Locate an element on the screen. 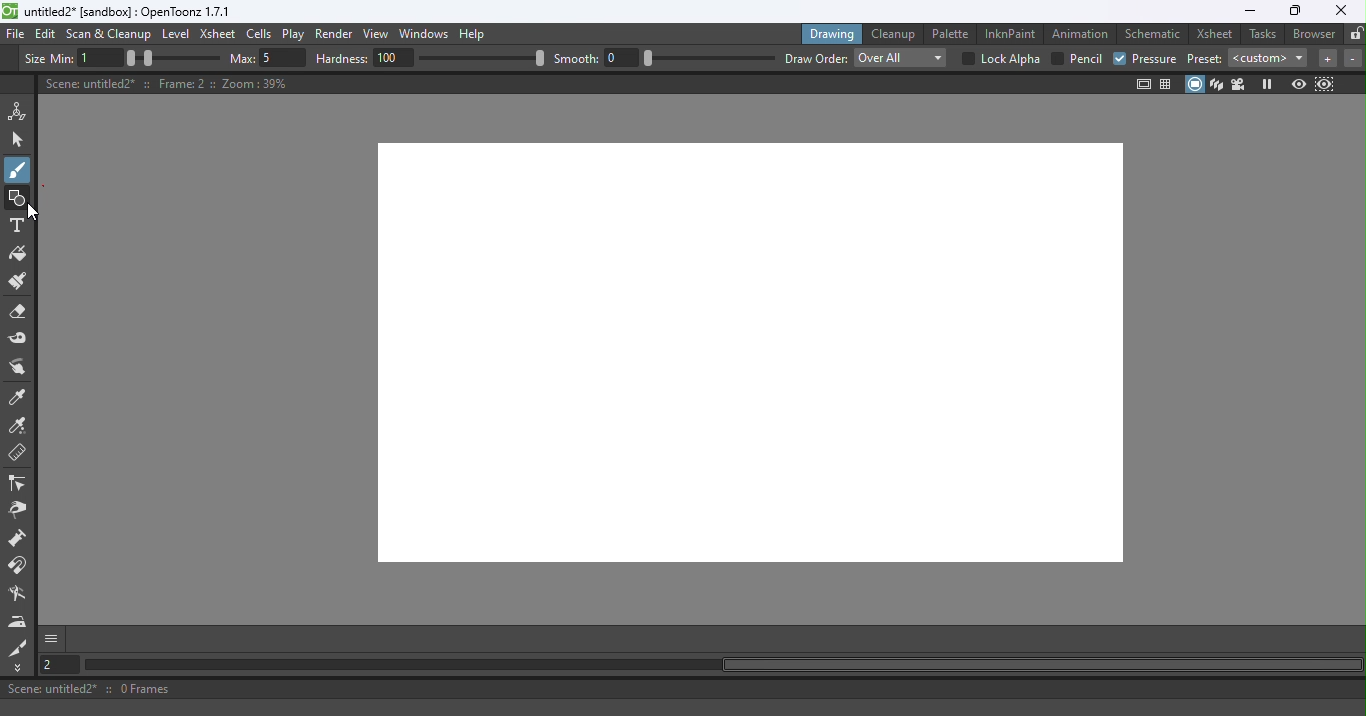  Cells is located at coordinates (262, 35).